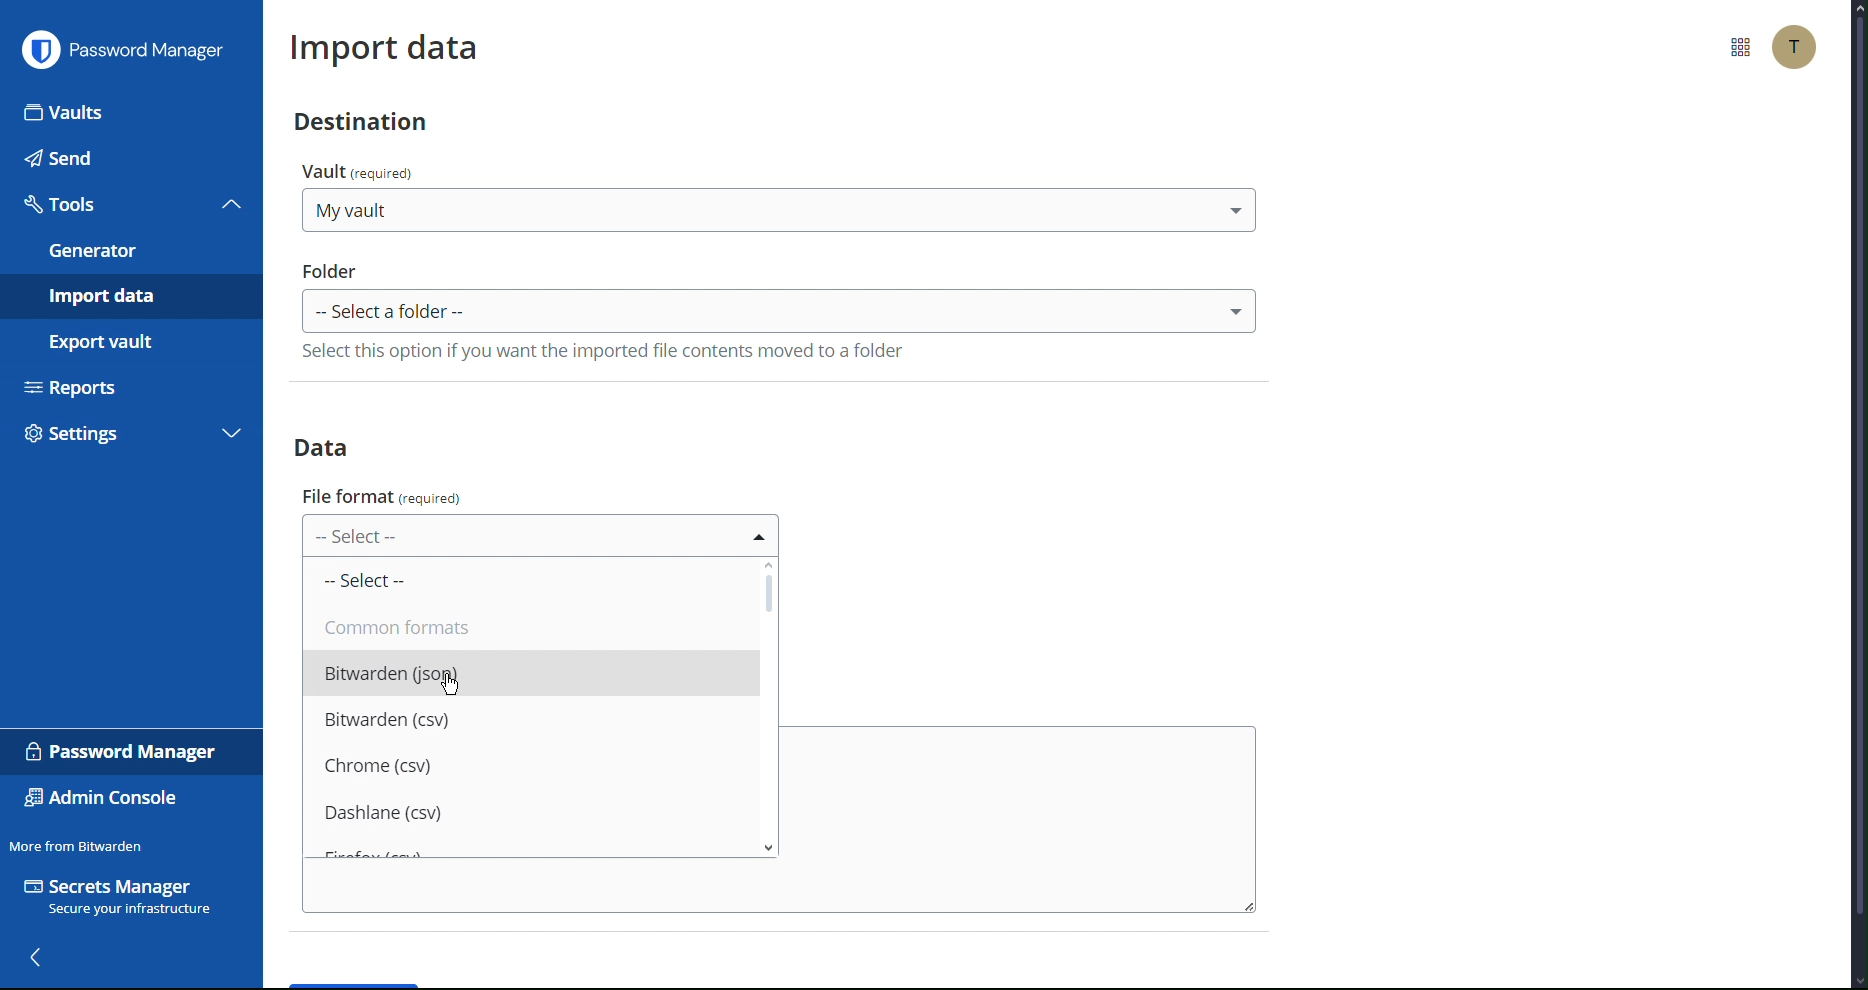 This screenshot has height=990, width=1868. What do you see at coordinates (129, 158) in the screenshot?
I see `Send` at bounding box center [129, 158].